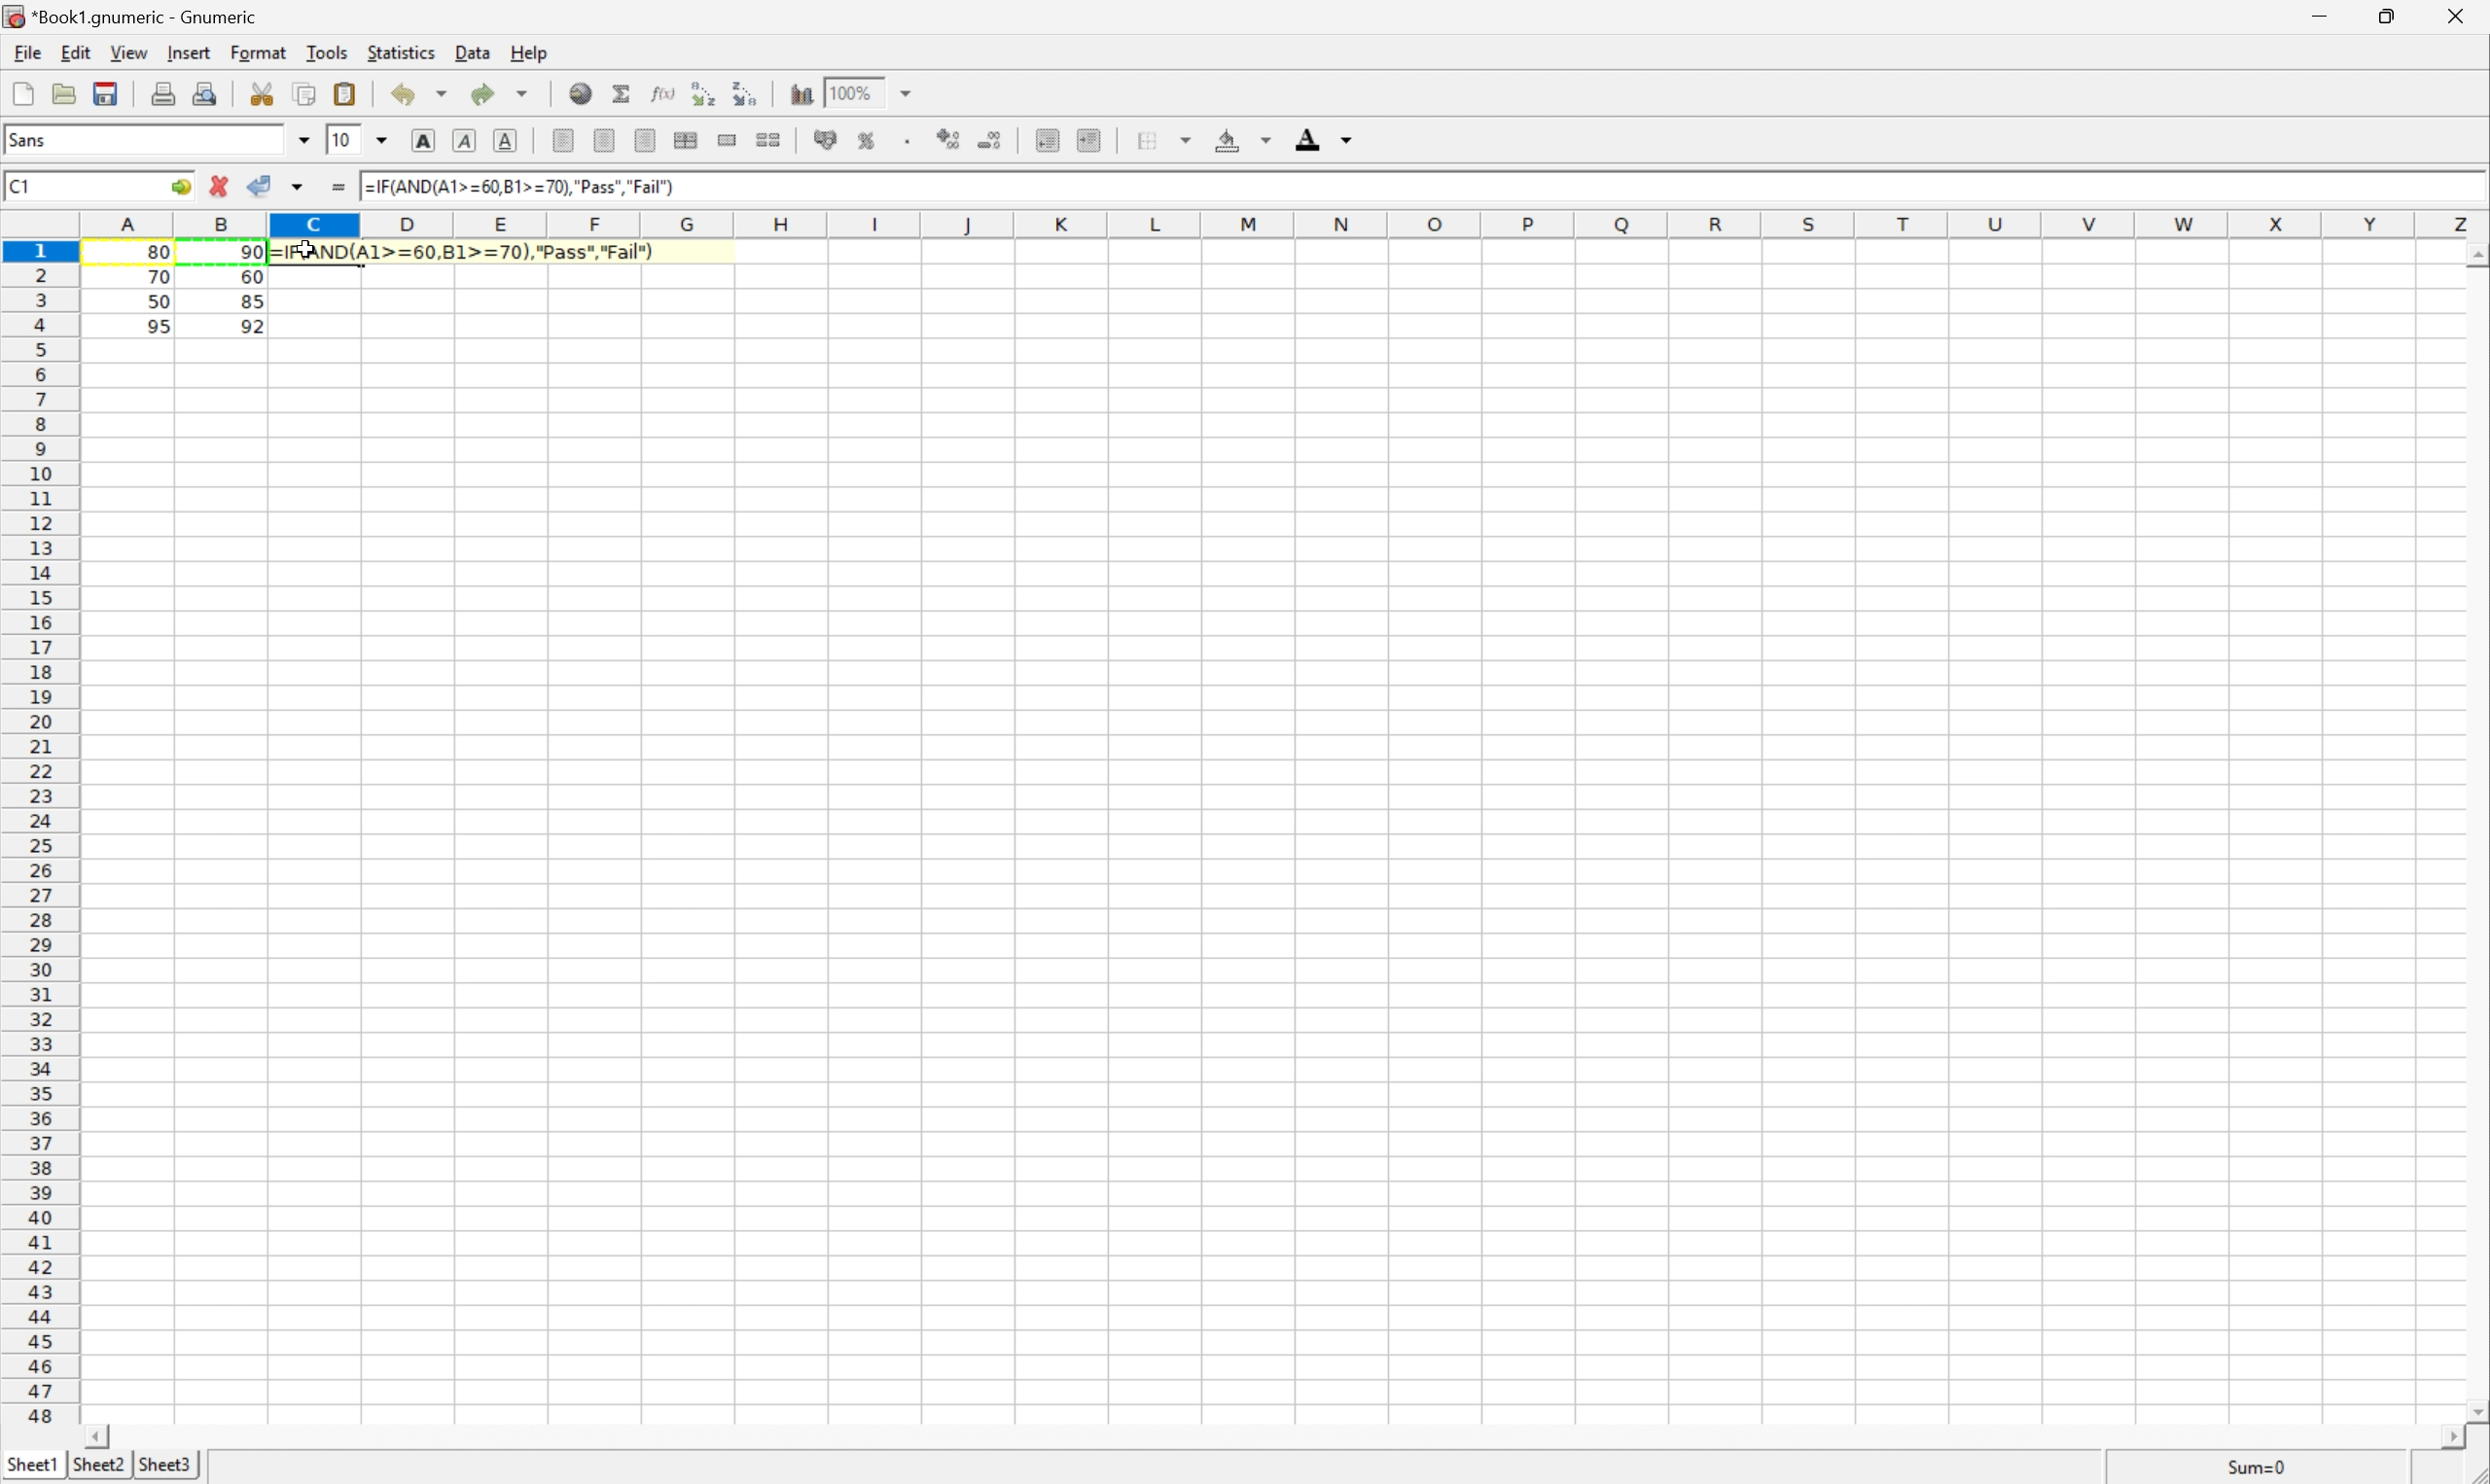  Describe the element at coordinates (664, 95) in the screenshot. I see `Edit a function in the current cell` at that location.